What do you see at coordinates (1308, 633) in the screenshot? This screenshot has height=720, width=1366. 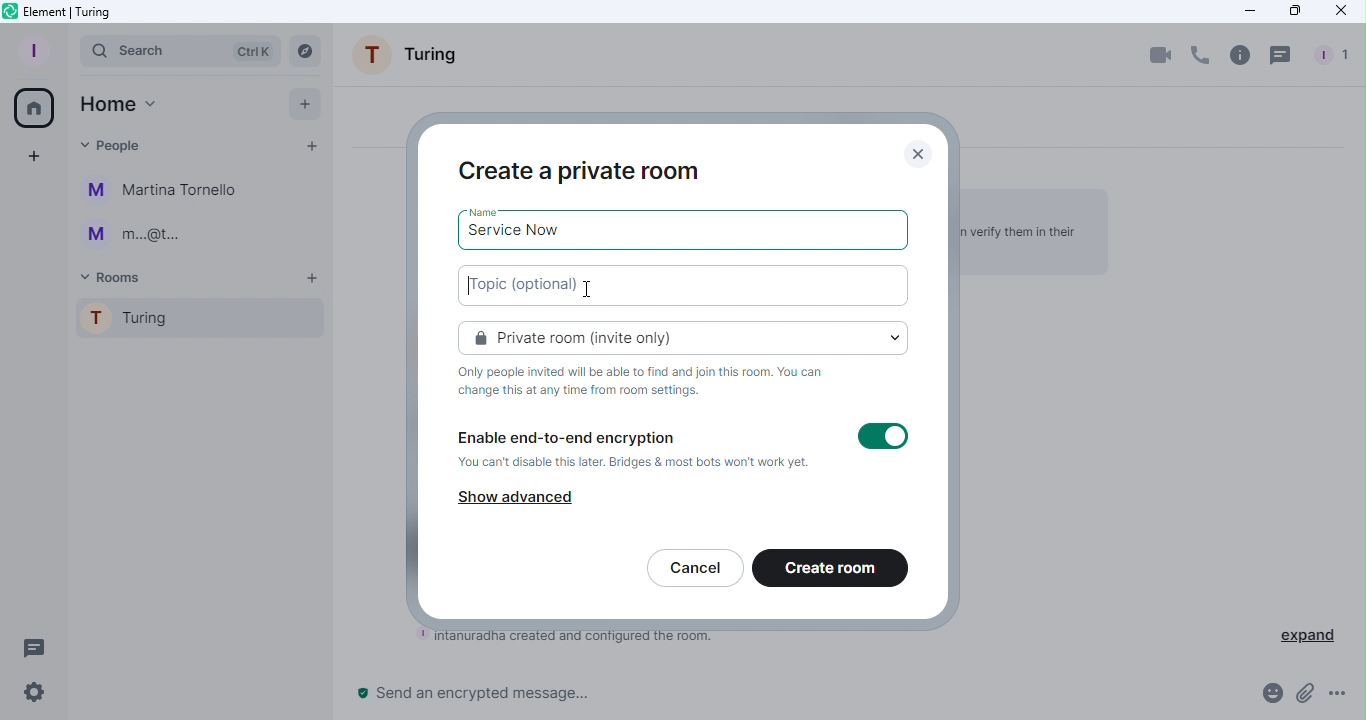 I see `expand` at bounding box center [1308, 633].